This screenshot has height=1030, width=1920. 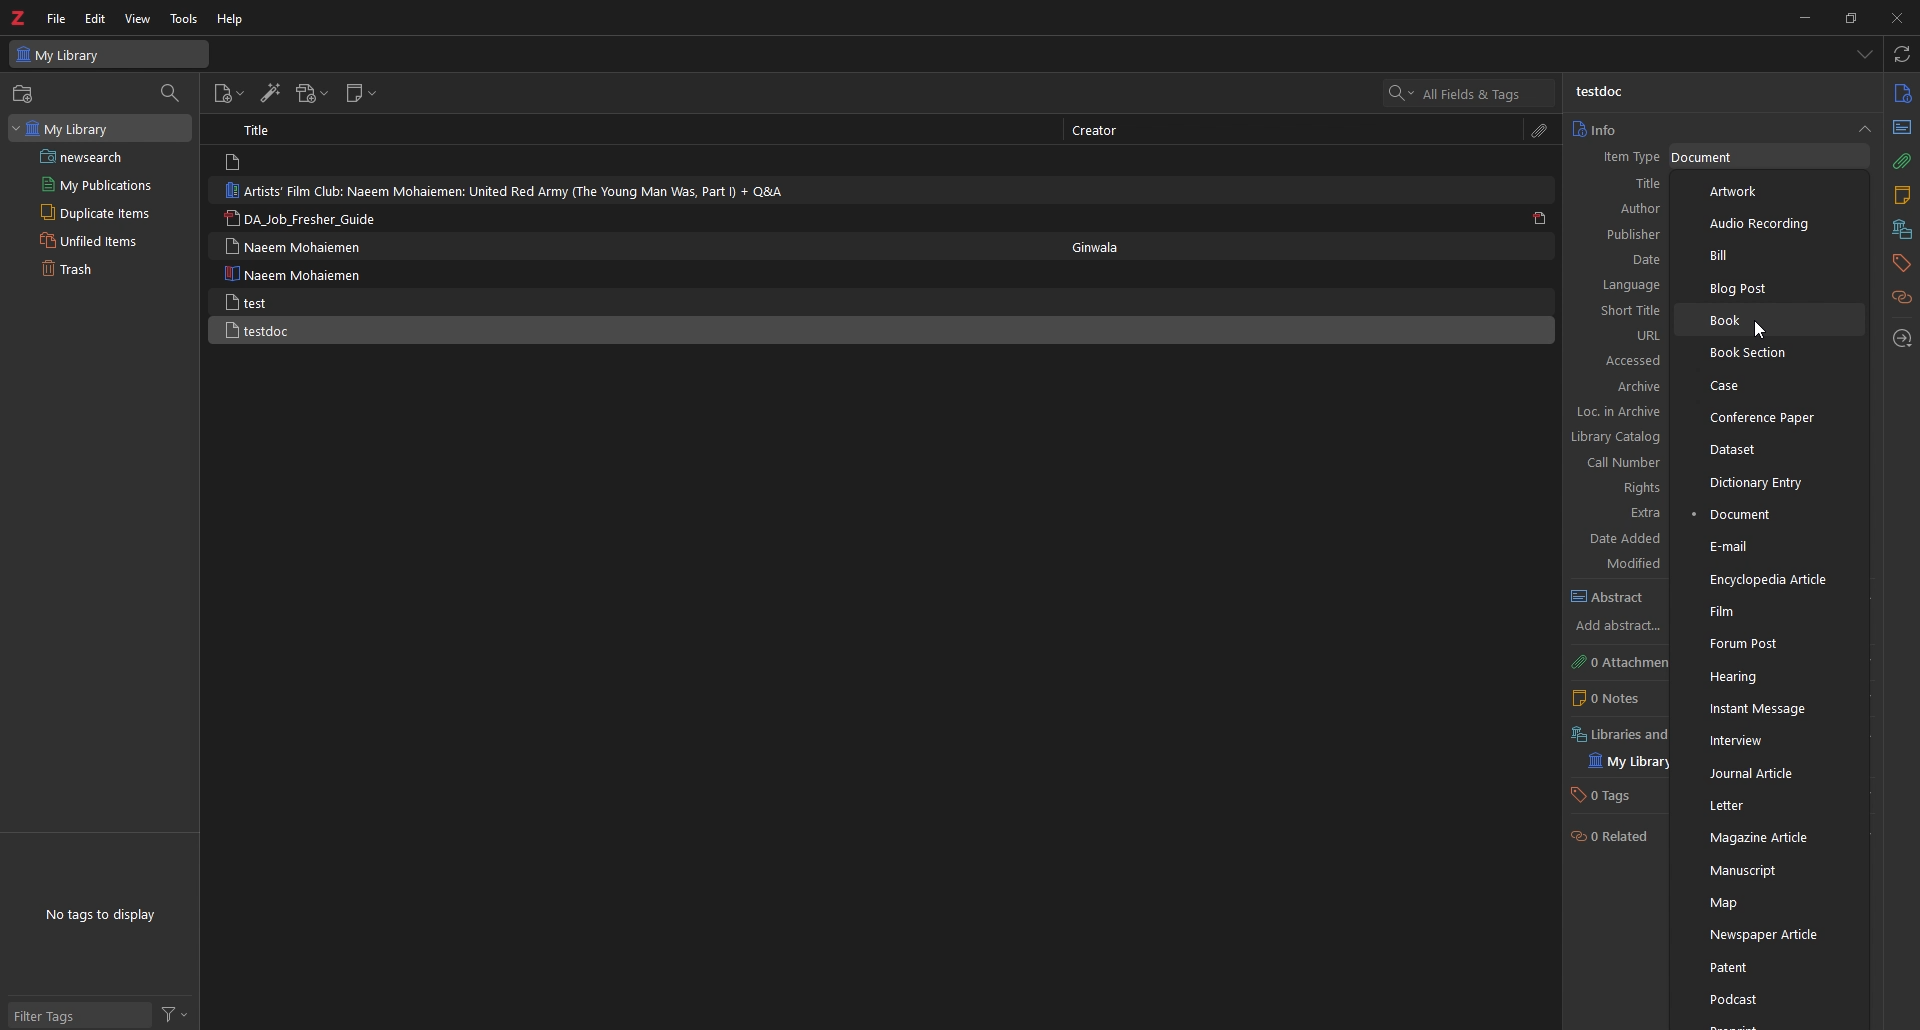 I want to click on conference paper, so click(x=1772, y=417).